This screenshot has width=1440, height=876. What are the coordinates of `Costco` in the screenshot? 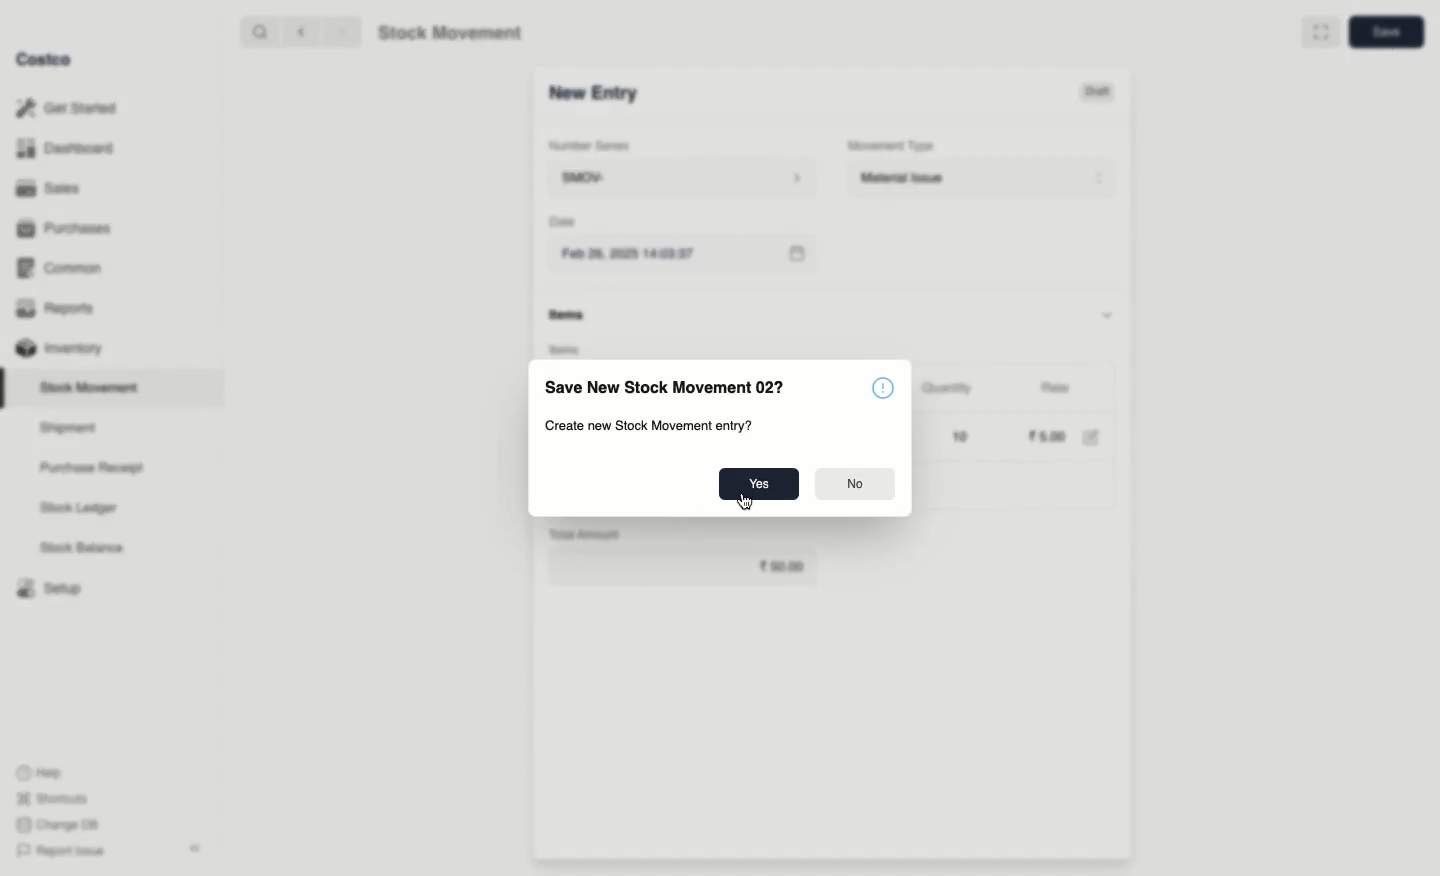 It's located at (45, 60).